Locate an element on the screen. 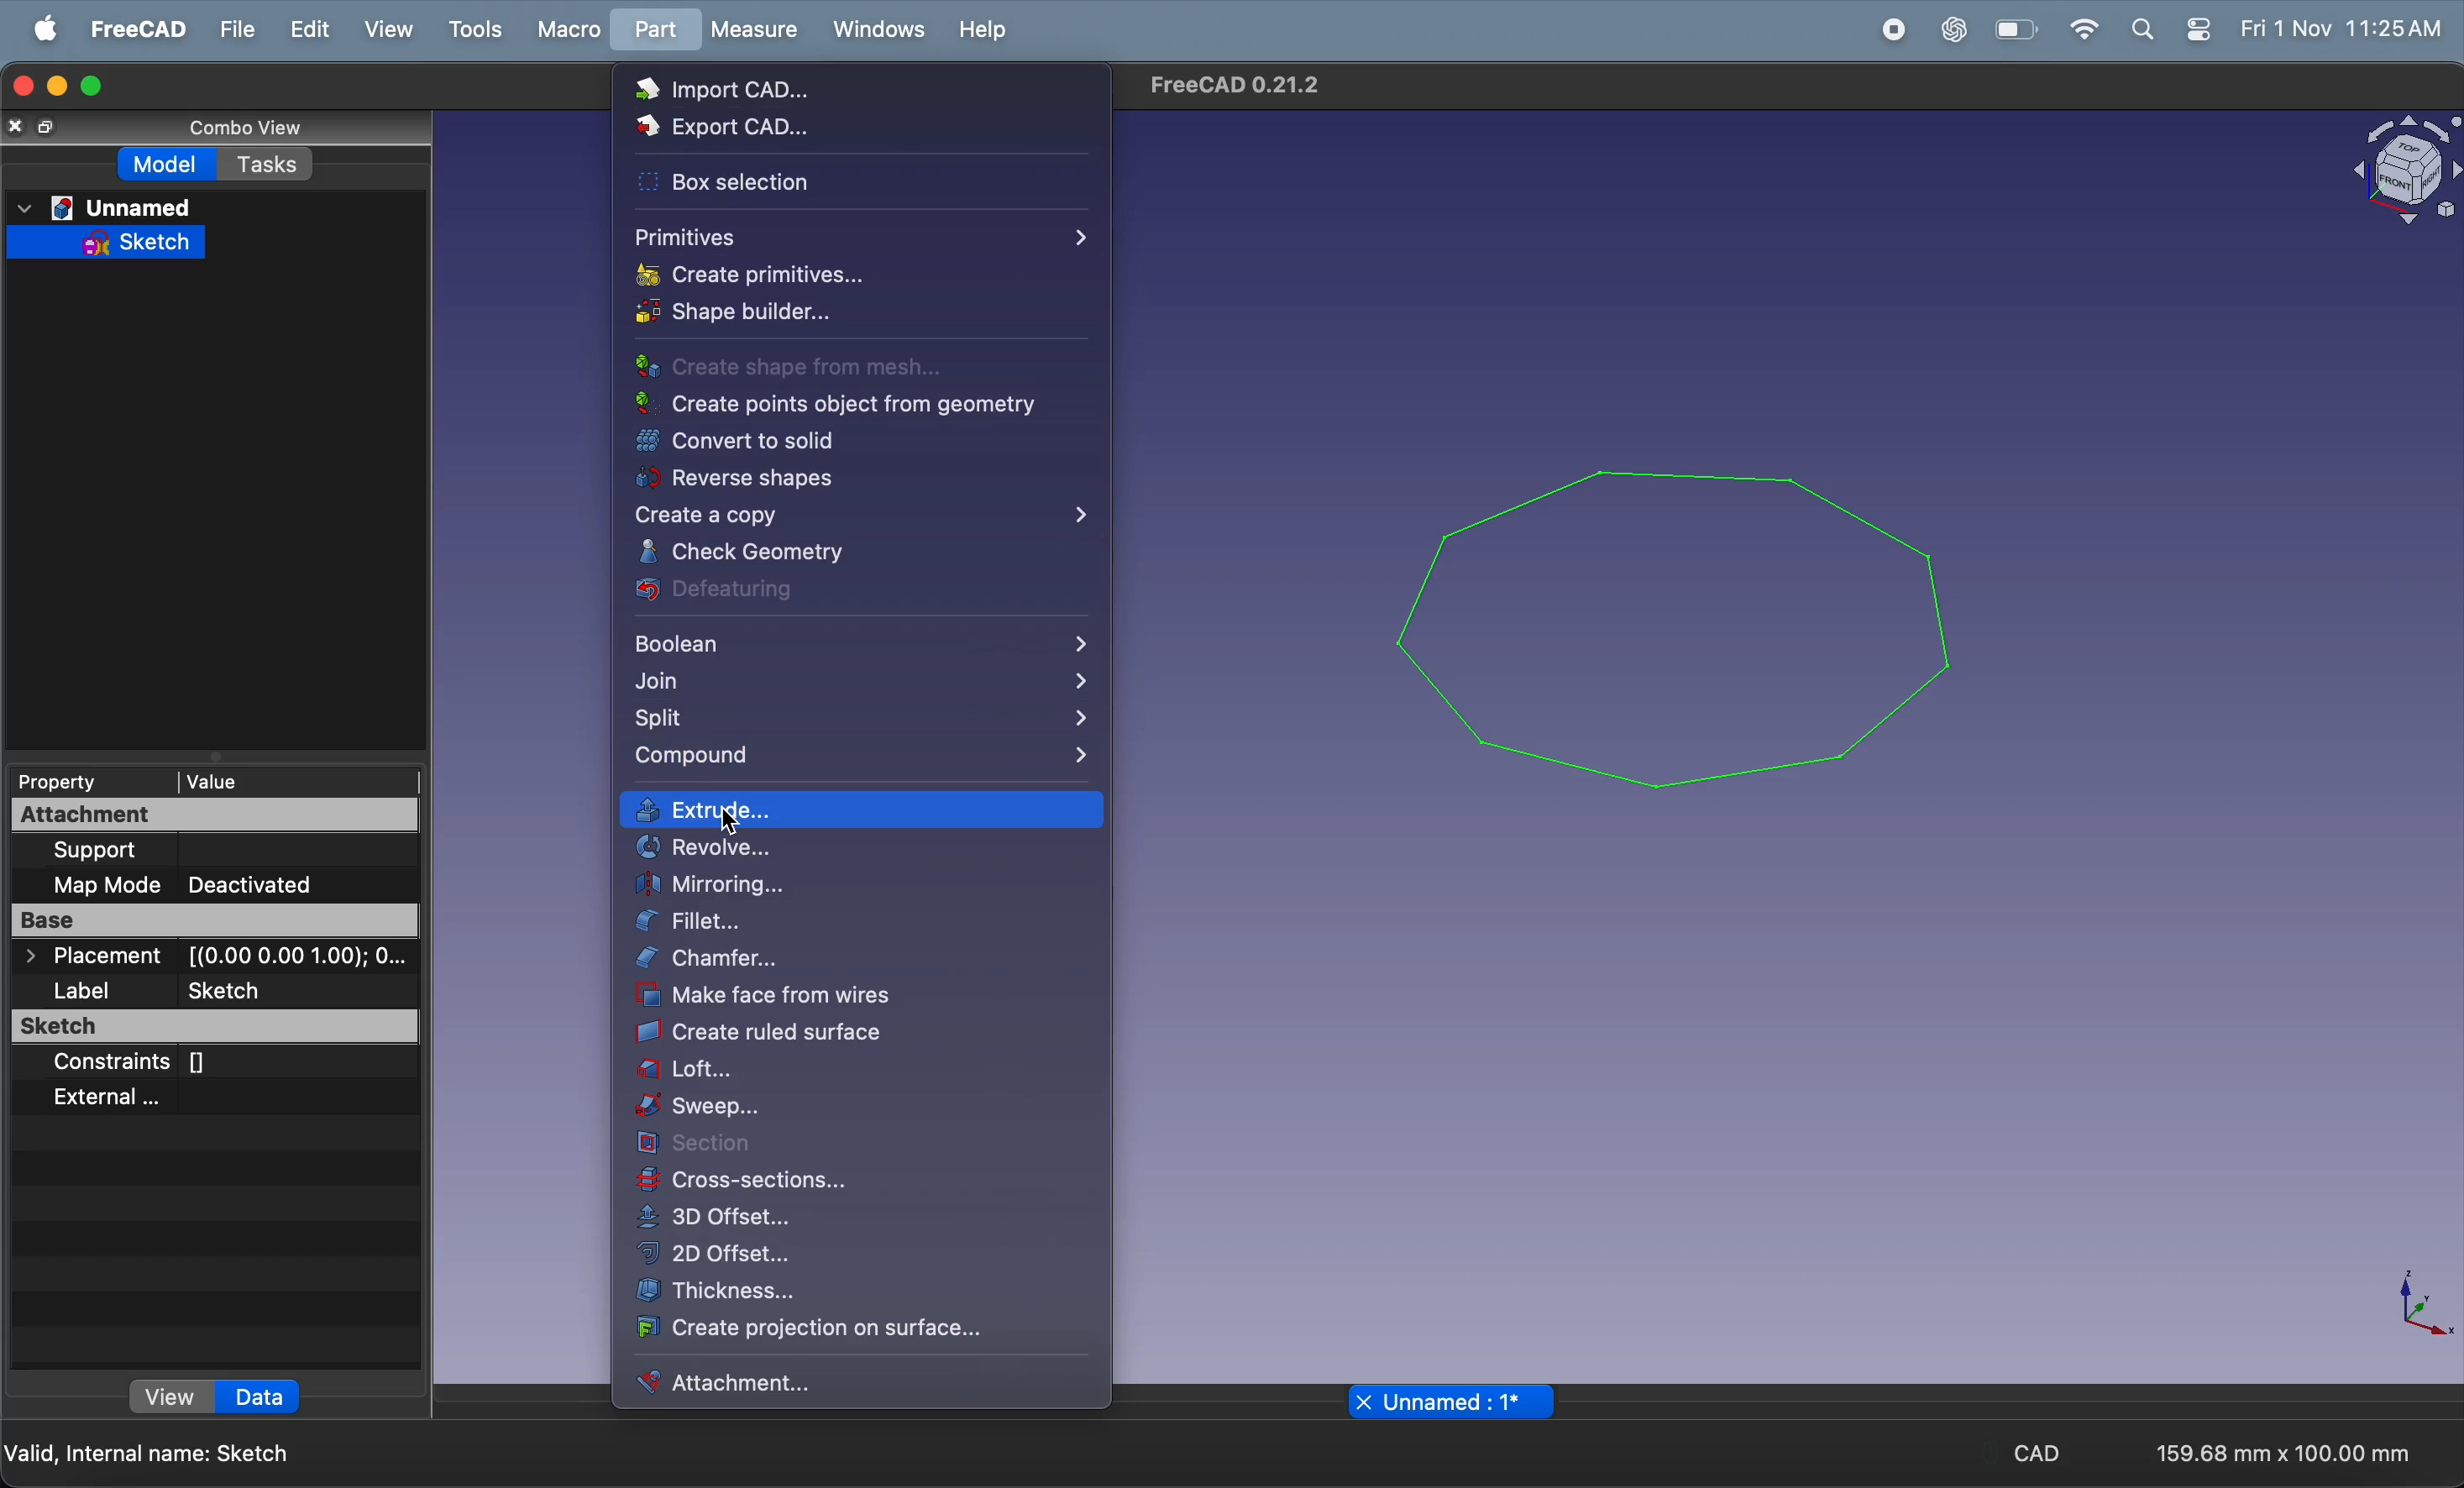 The height and width of the screenshot is (1488, 2464). join is located at coordinates (861, 686).